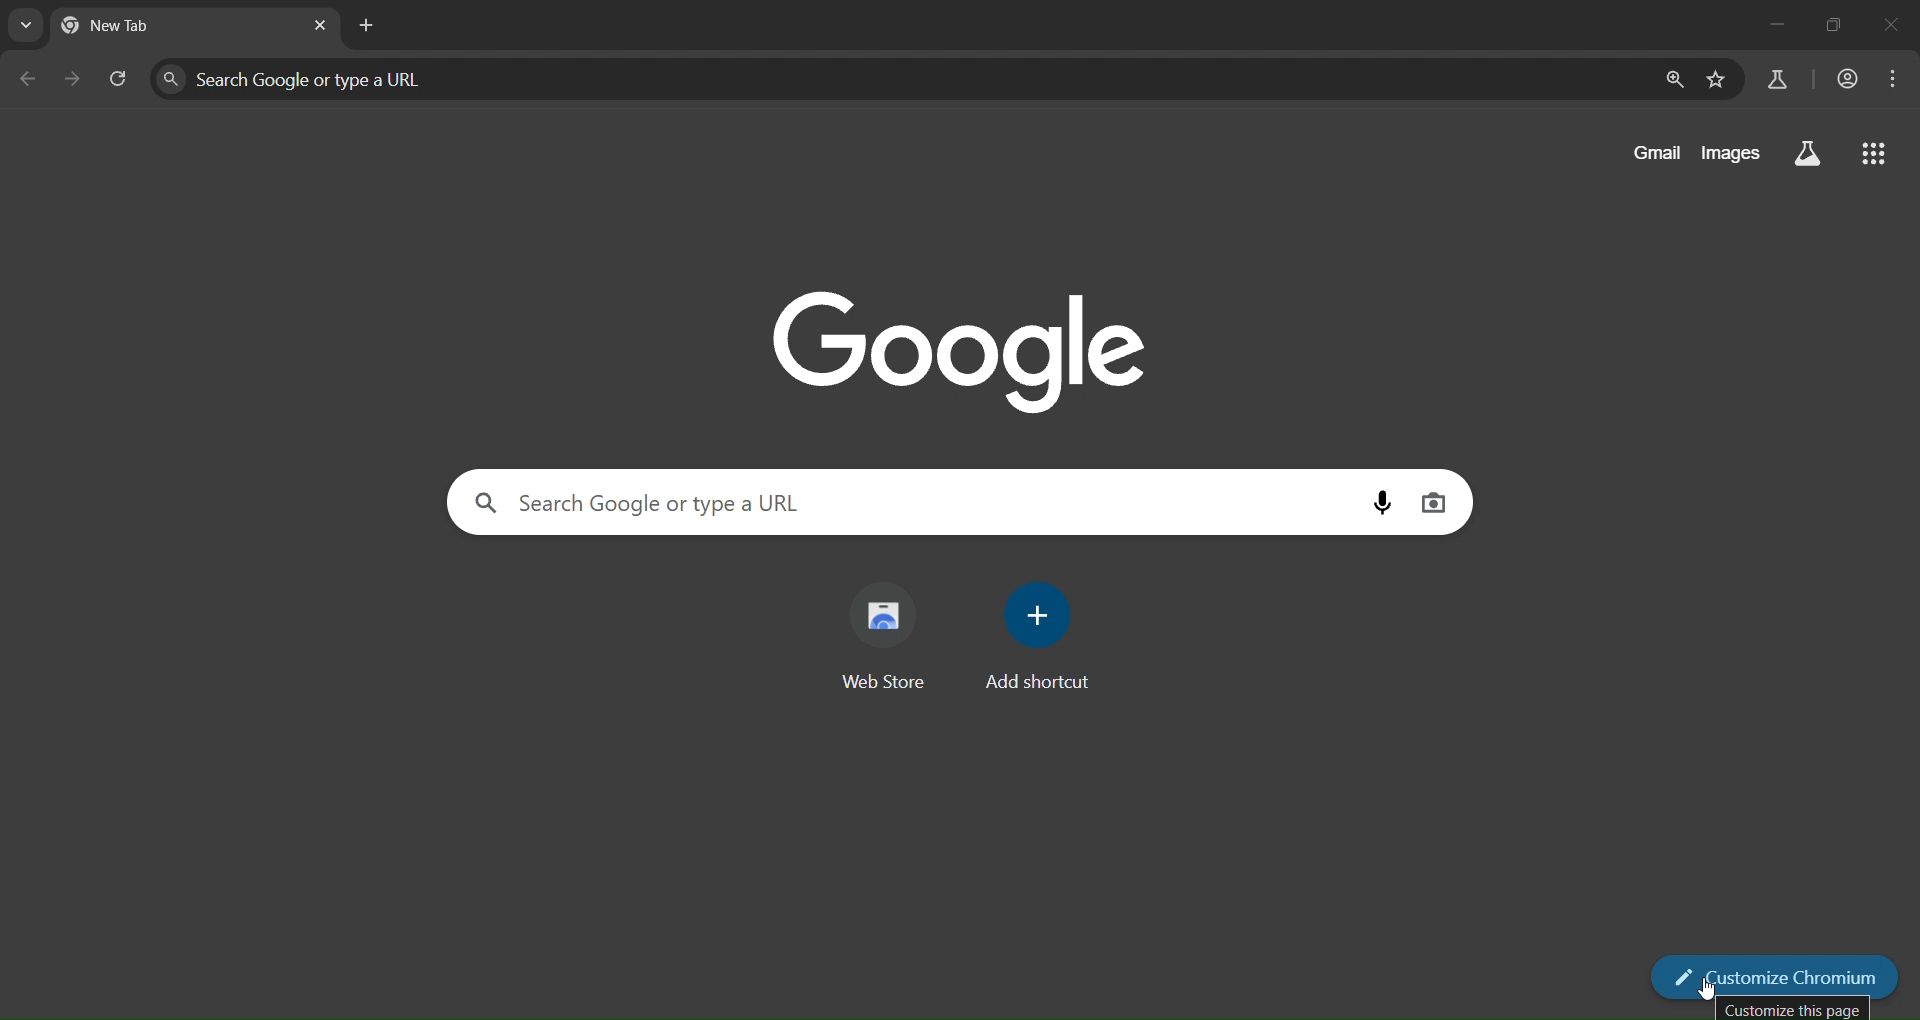  Describe the element at coordinates (1717, 78) in the screenshot. I see `bookmark page` at that location.